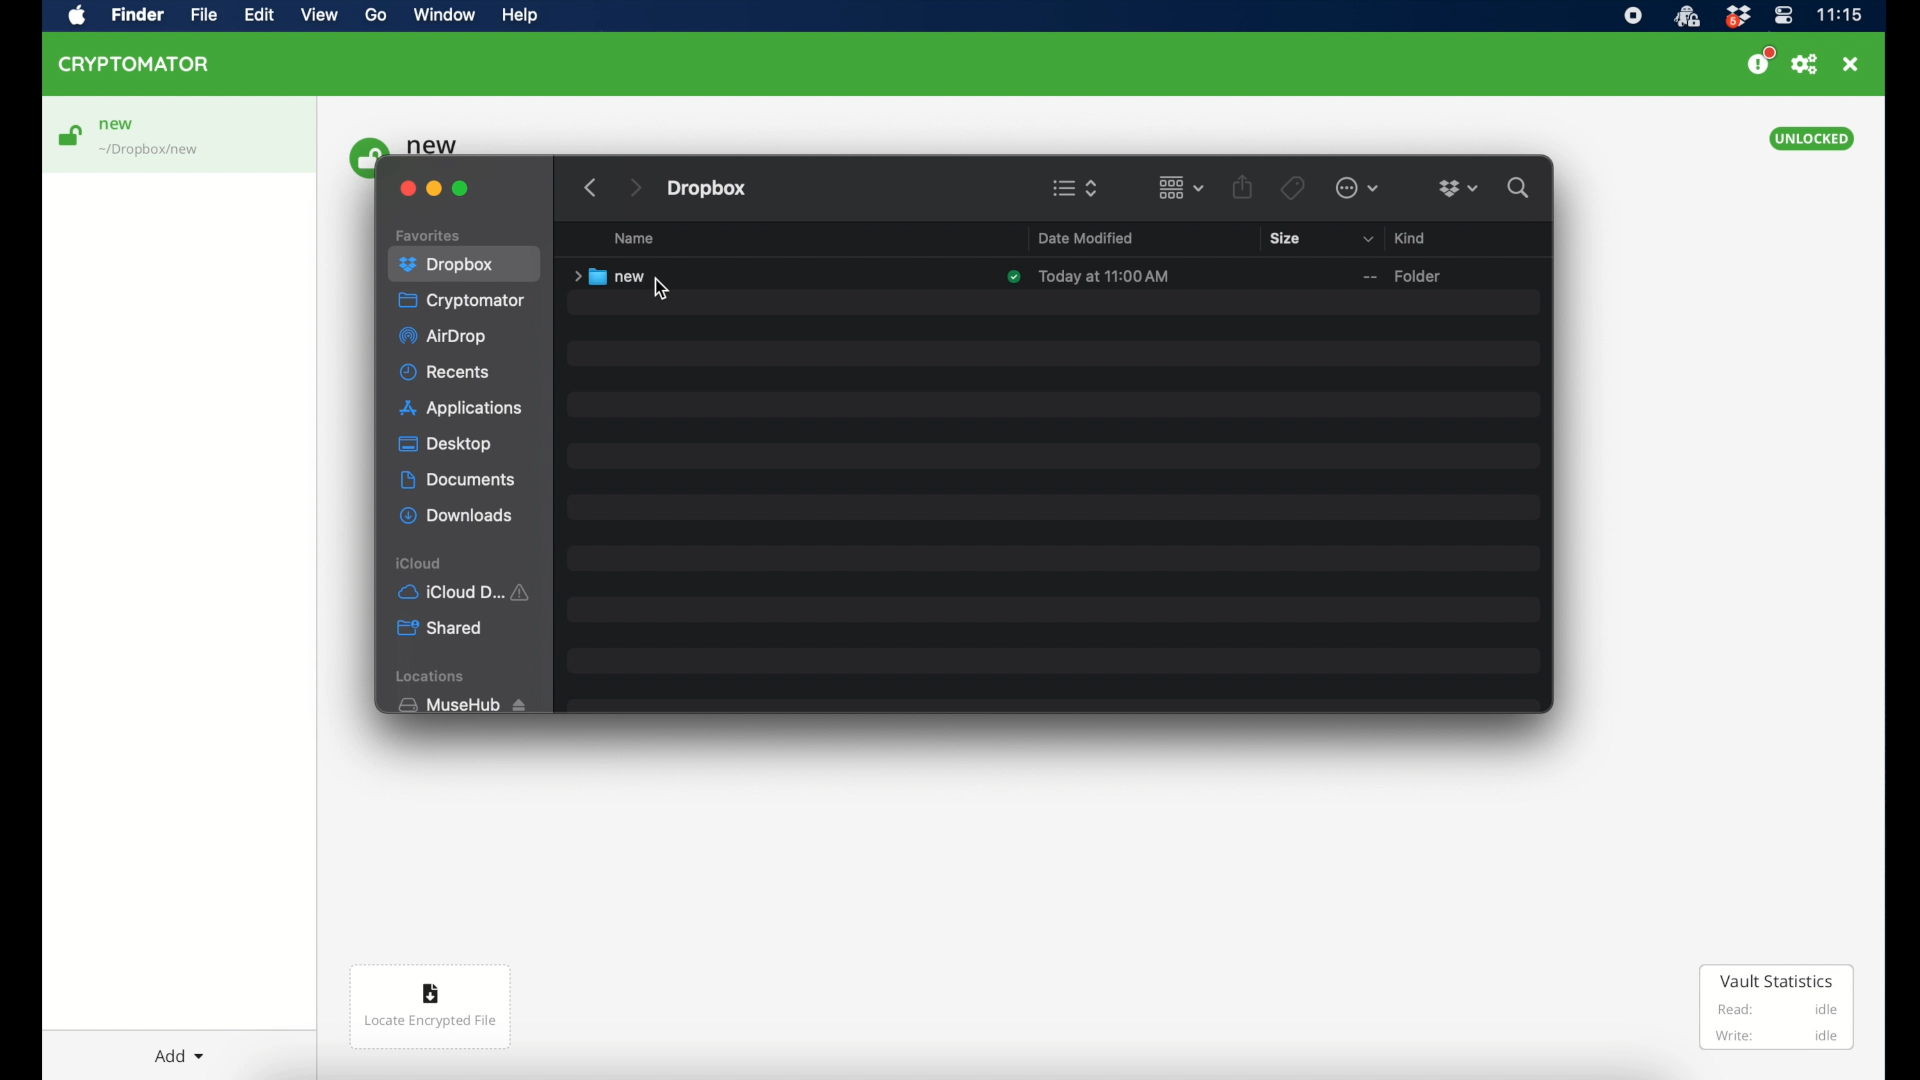 The image size is (1920, 1080). I want to click on iCloud, so click(420, 564).